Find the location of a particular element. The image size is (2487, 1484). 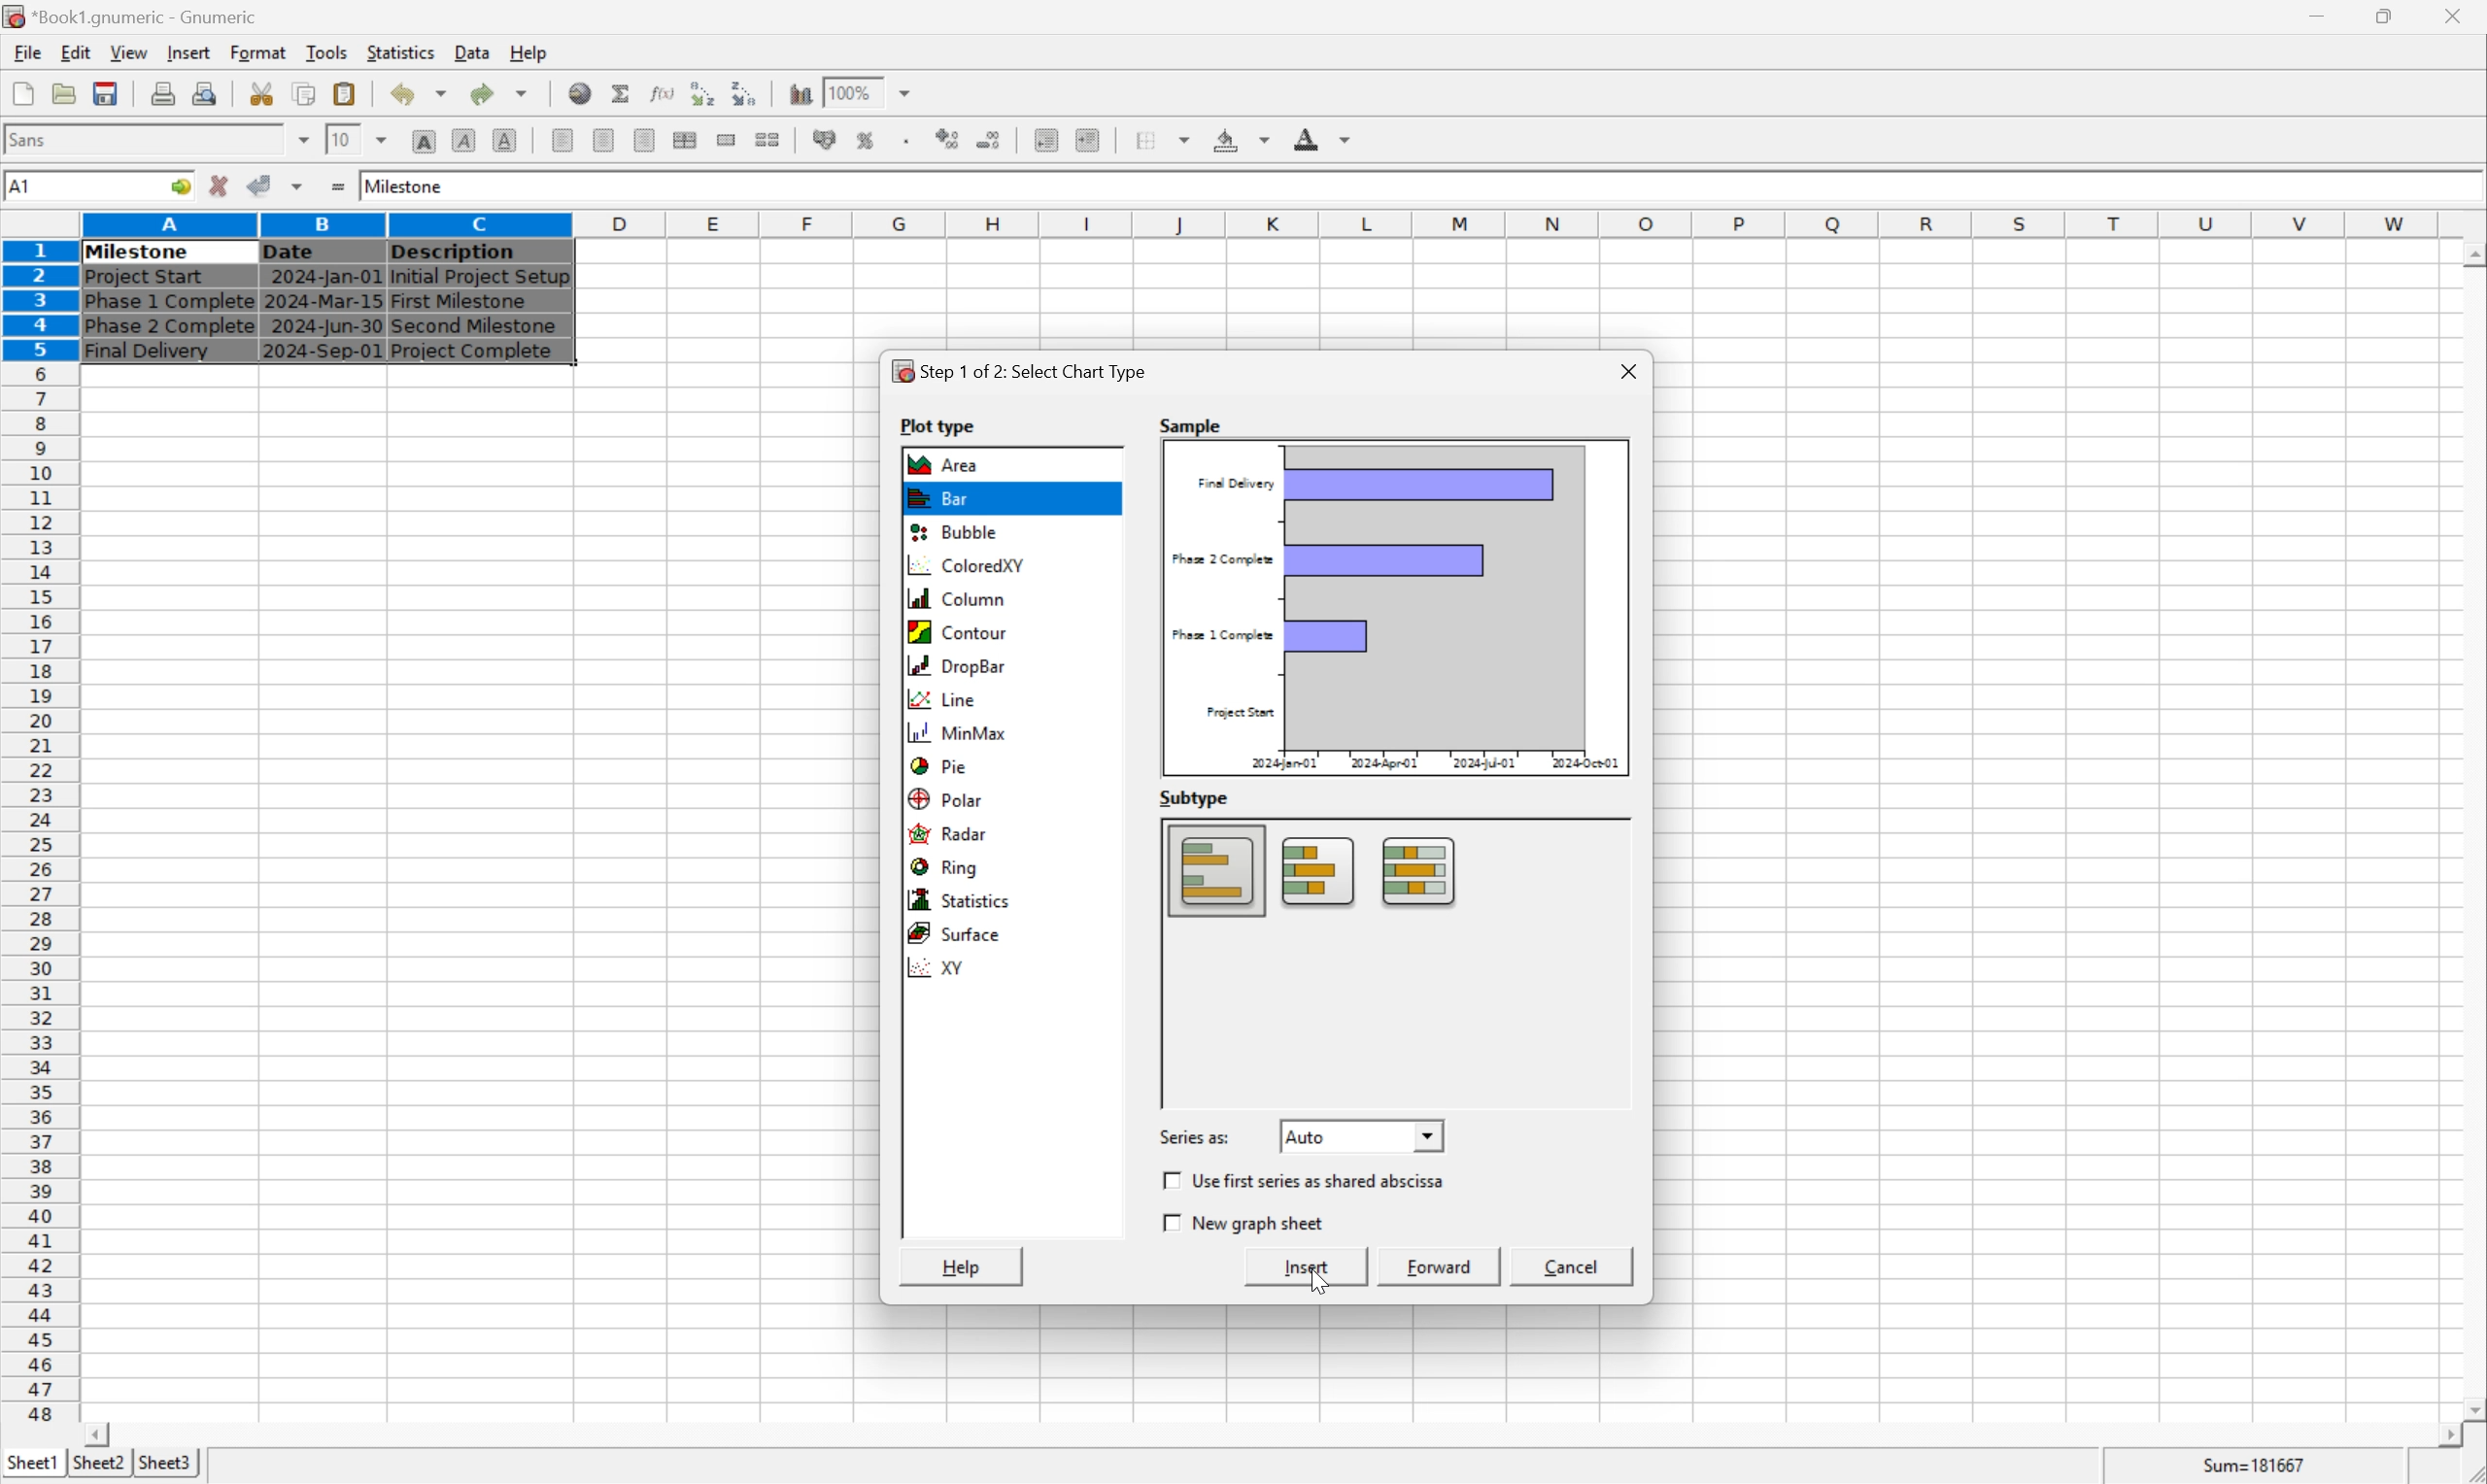

100% is located at coordinates (850, 89).